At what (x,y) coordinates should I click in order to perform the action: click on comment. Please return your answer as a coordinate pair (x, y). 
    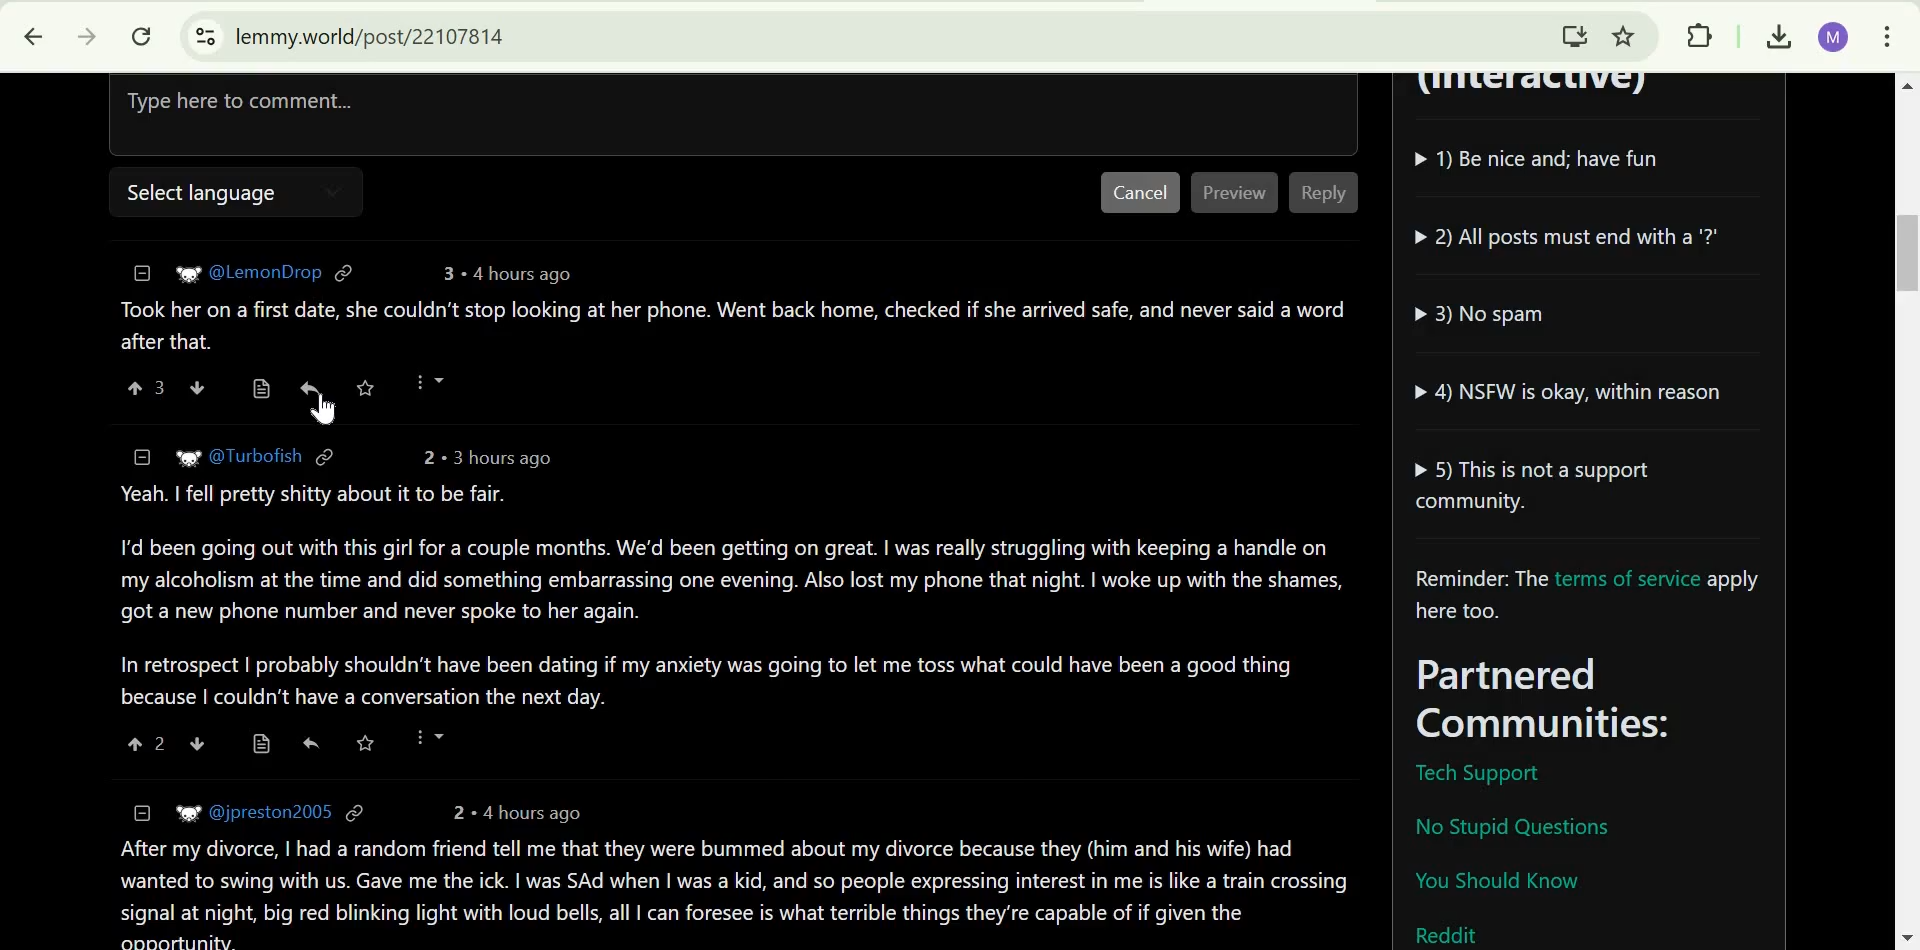
    Looking at the image, I should click on (736, 893).